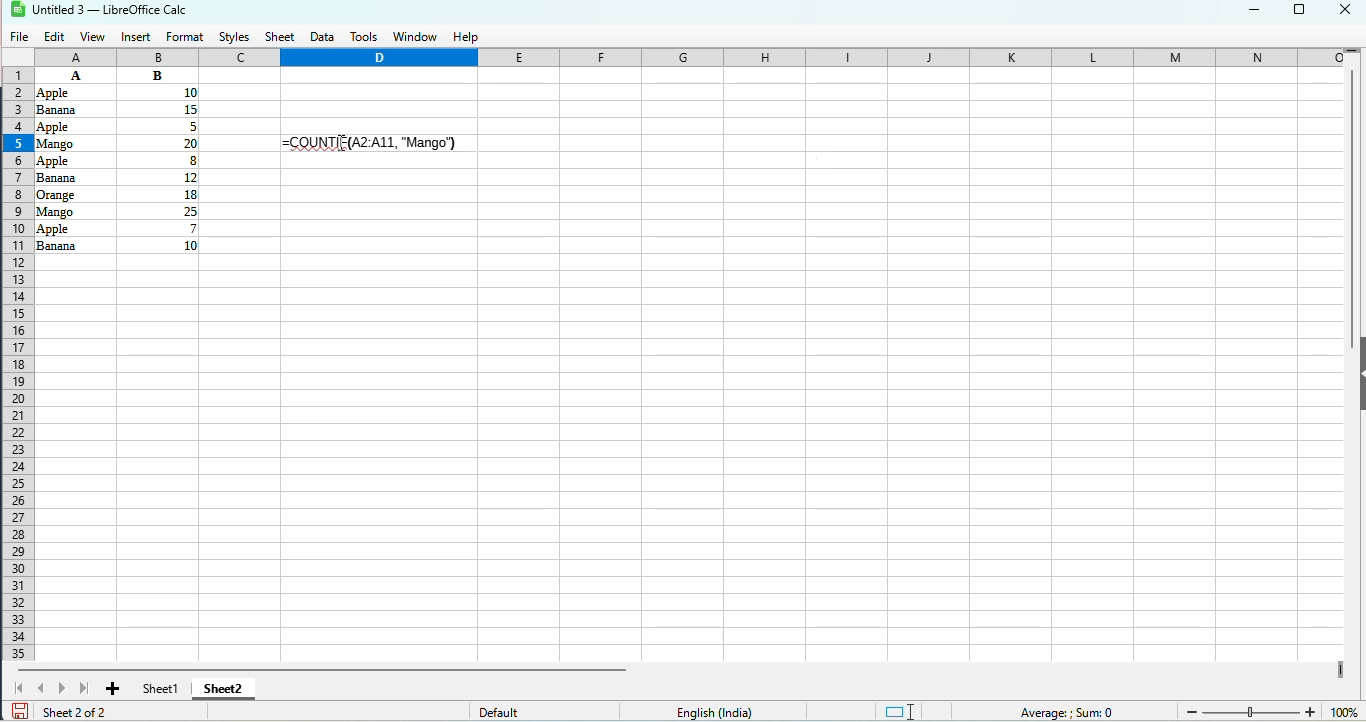 The width and height of the screenshot is (1366, 722). What do you see at coordinates (716, 712) in the screenshot?
I see `text language` at bounding box center [716, 712].